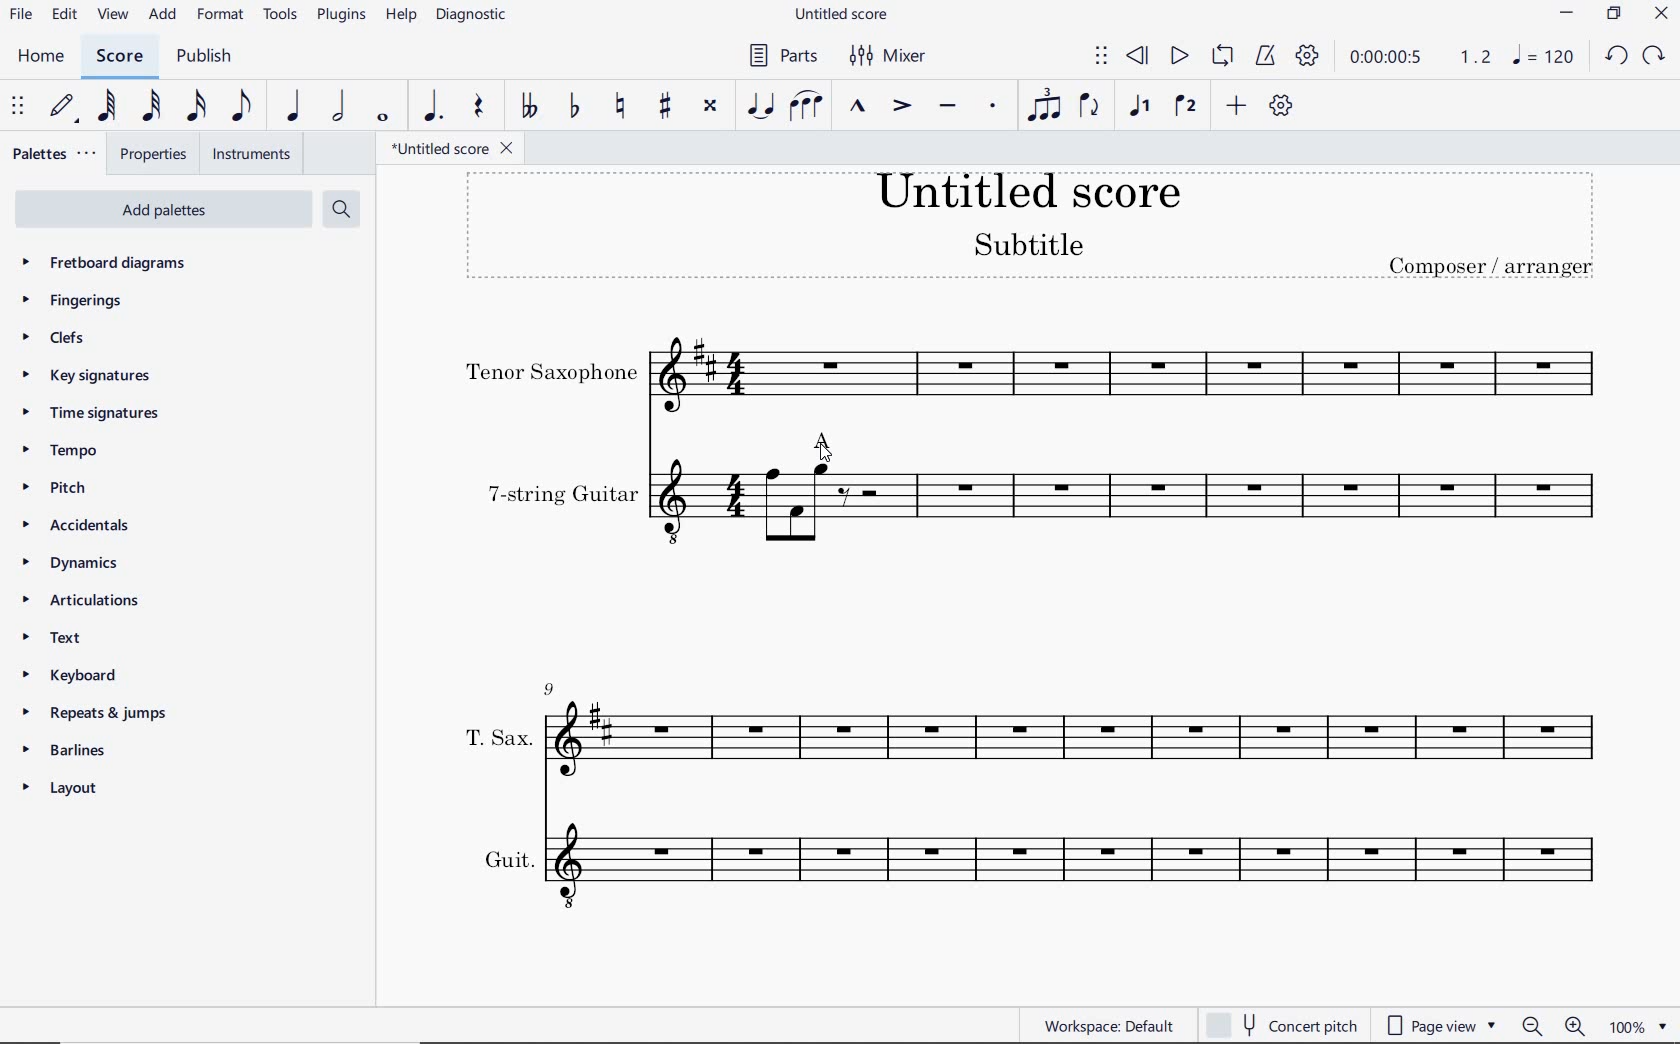  I want to click on SLUR, so click(807, 104).